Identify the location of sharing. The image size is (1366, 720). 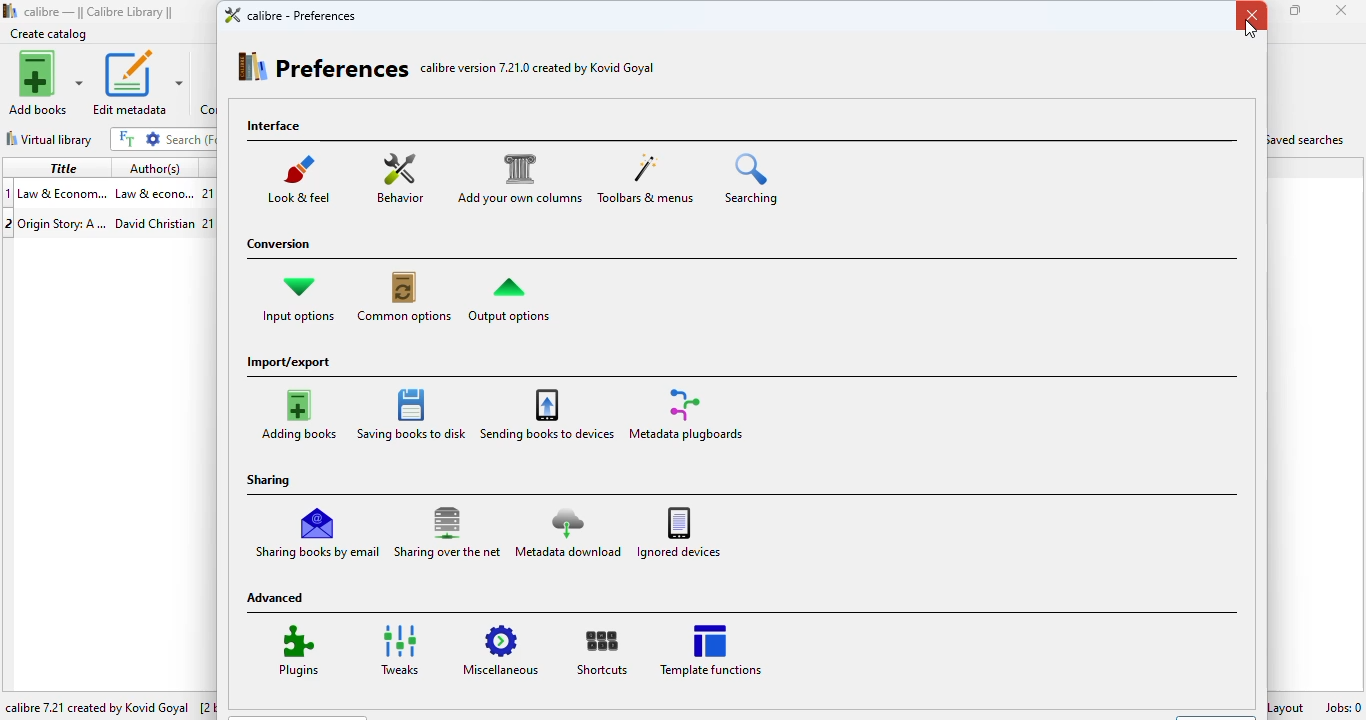
(270, 480).